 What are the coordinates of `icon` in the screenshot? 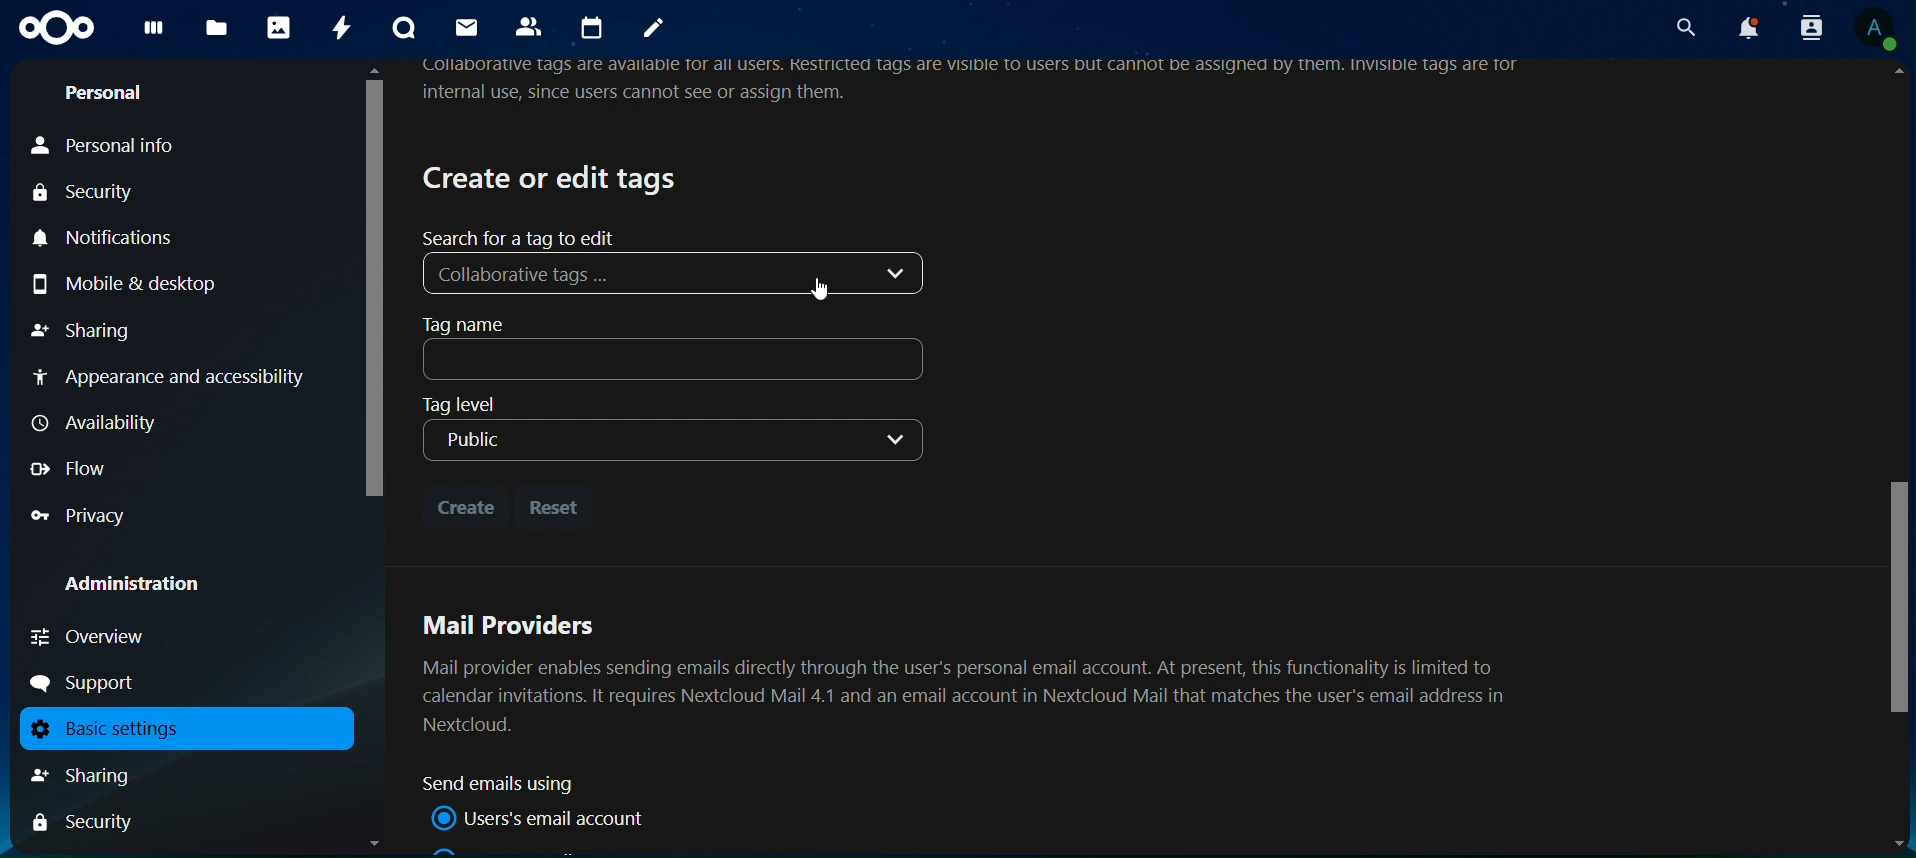 It's located at (57, 28).